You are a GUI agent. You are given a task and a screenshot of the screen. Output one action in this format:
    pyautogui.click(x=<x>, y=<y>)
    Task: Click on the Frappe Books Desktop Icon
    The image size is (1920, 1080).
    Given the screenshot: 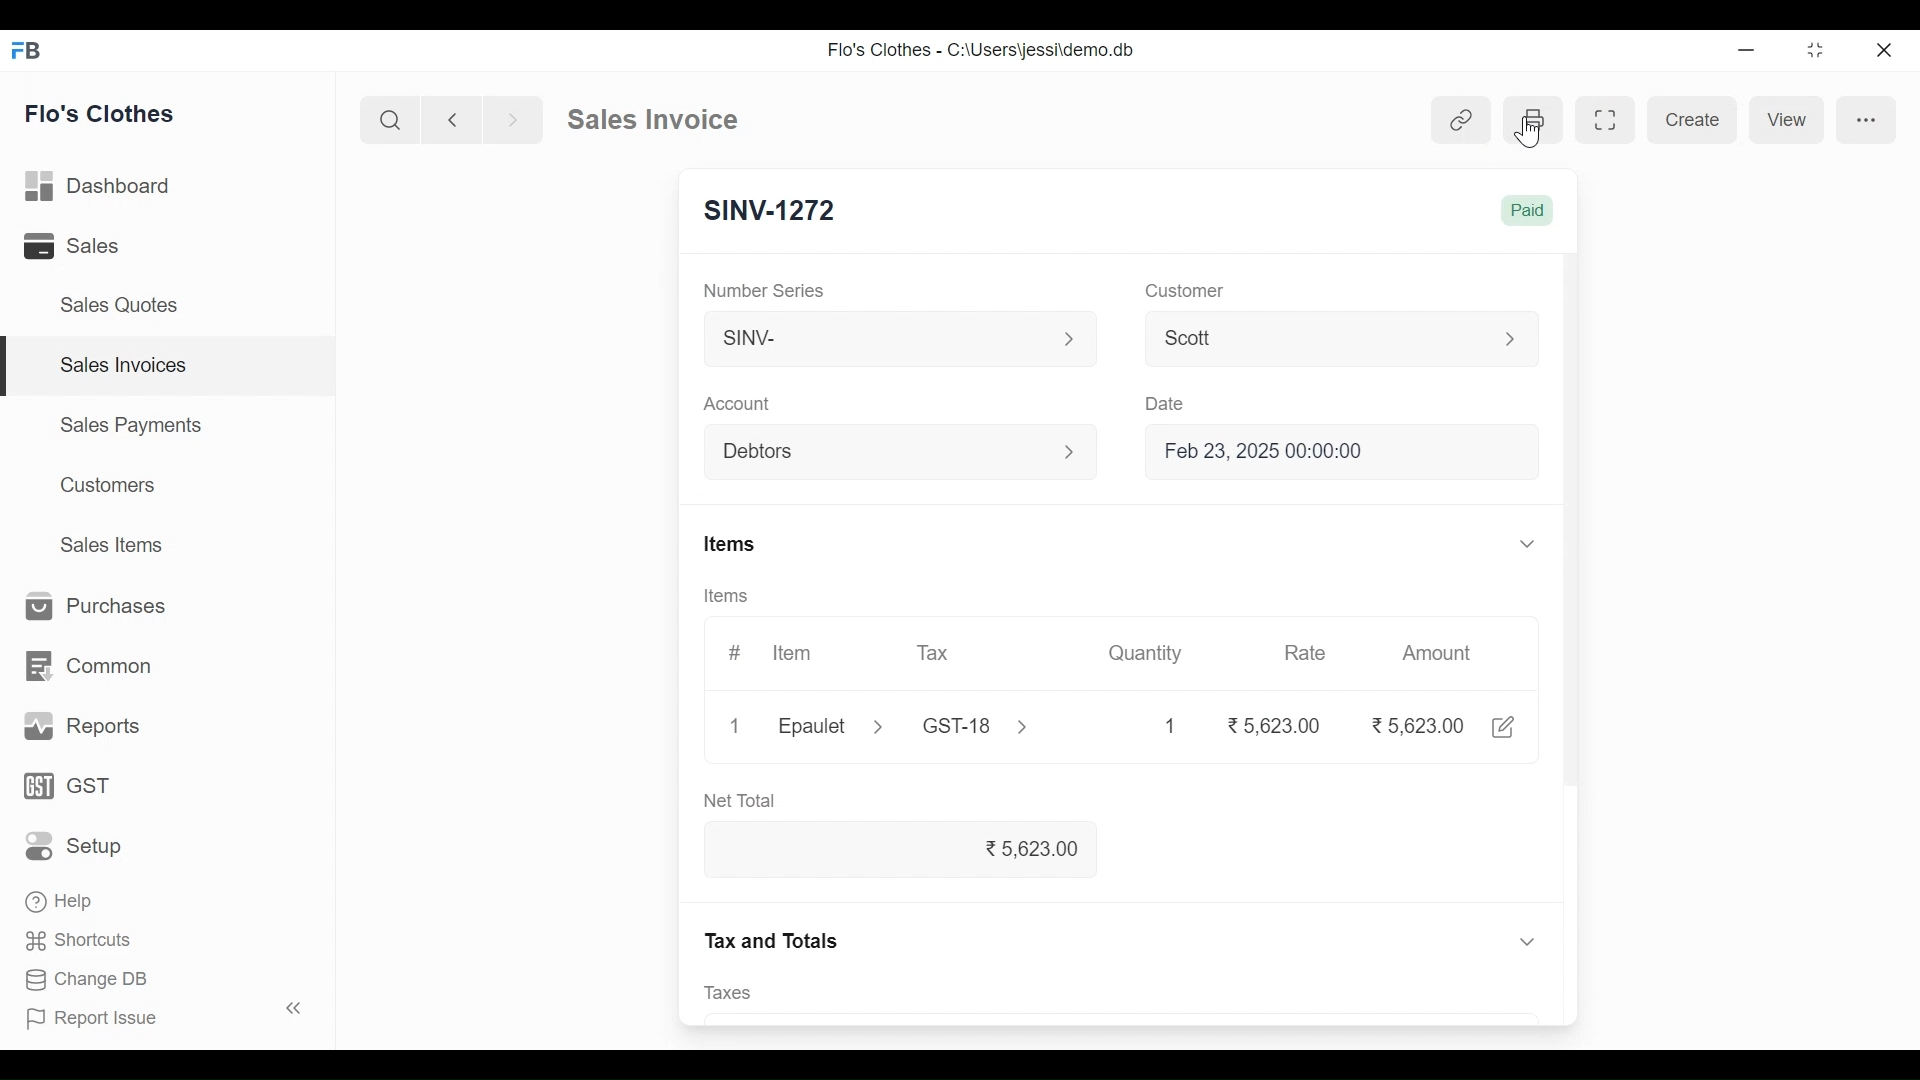 What is the action you would take?
    pyautogui.click(x=27, y=50)
    